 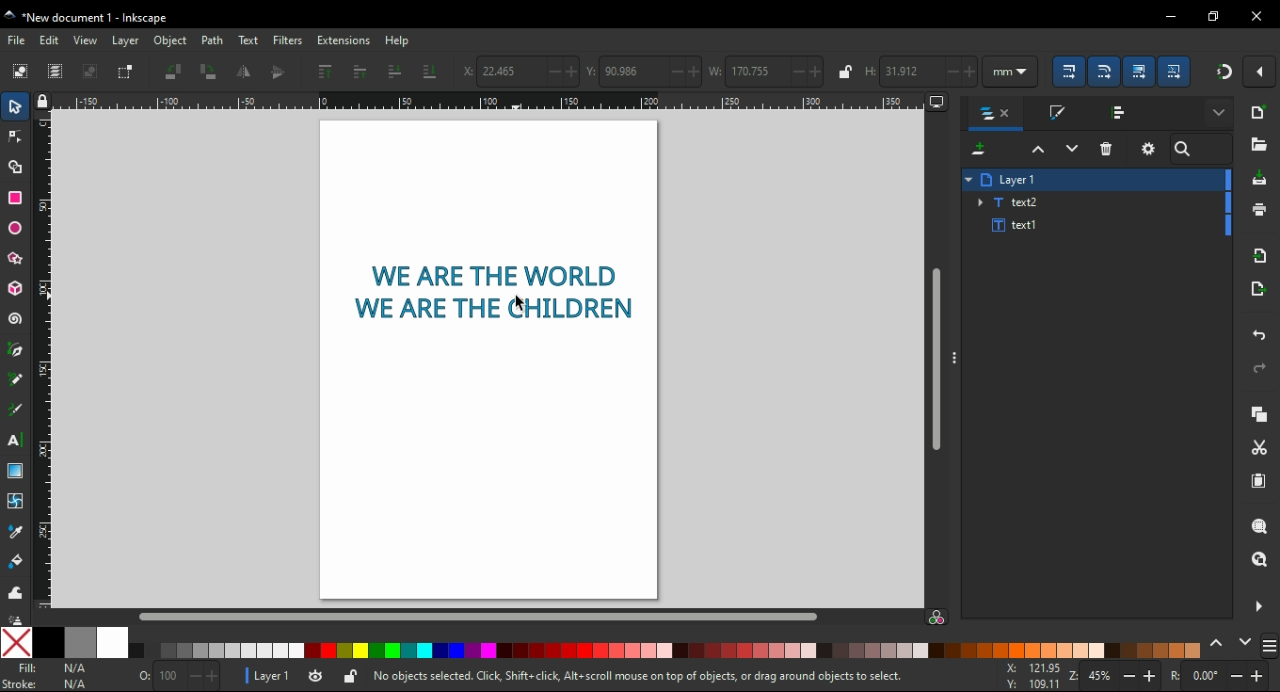 What do you see at coordinates (170, 42) in the screenshot?
I see `object` at bounding box center [170, 42].